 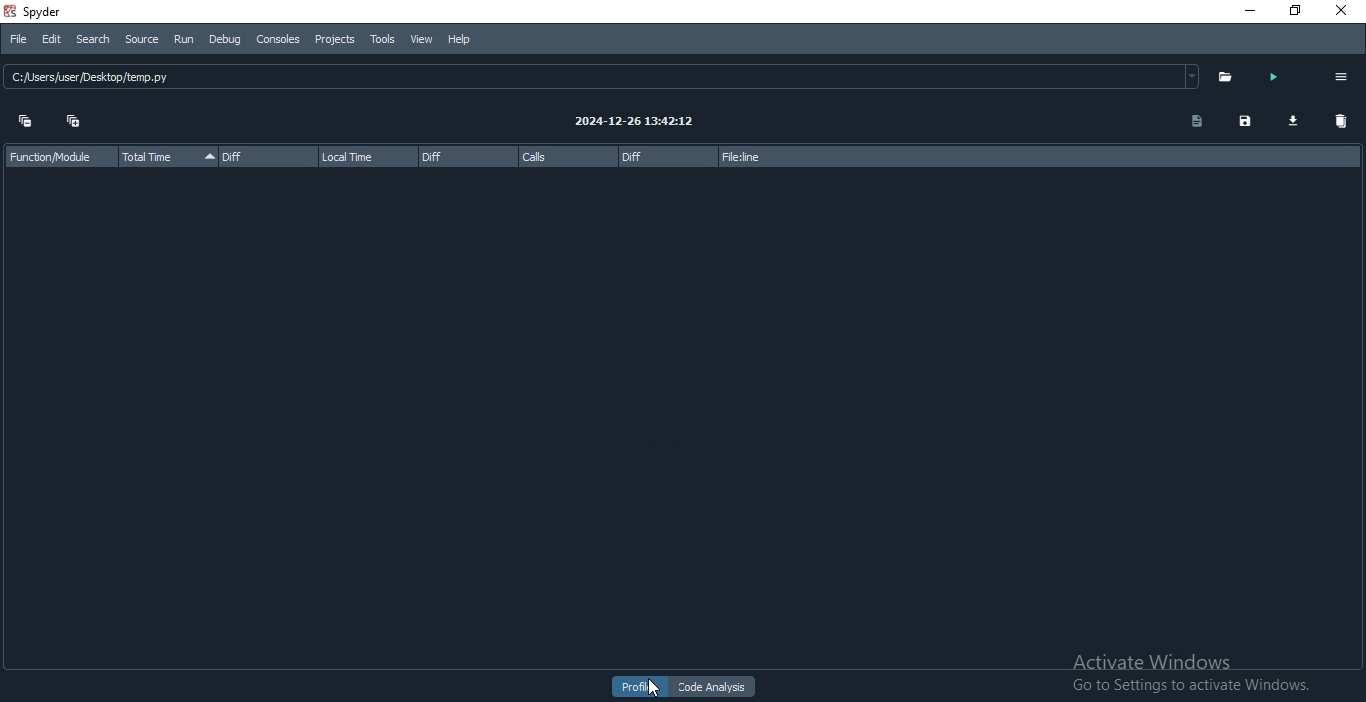 I want to click on calls, so click(x=558, y=153).